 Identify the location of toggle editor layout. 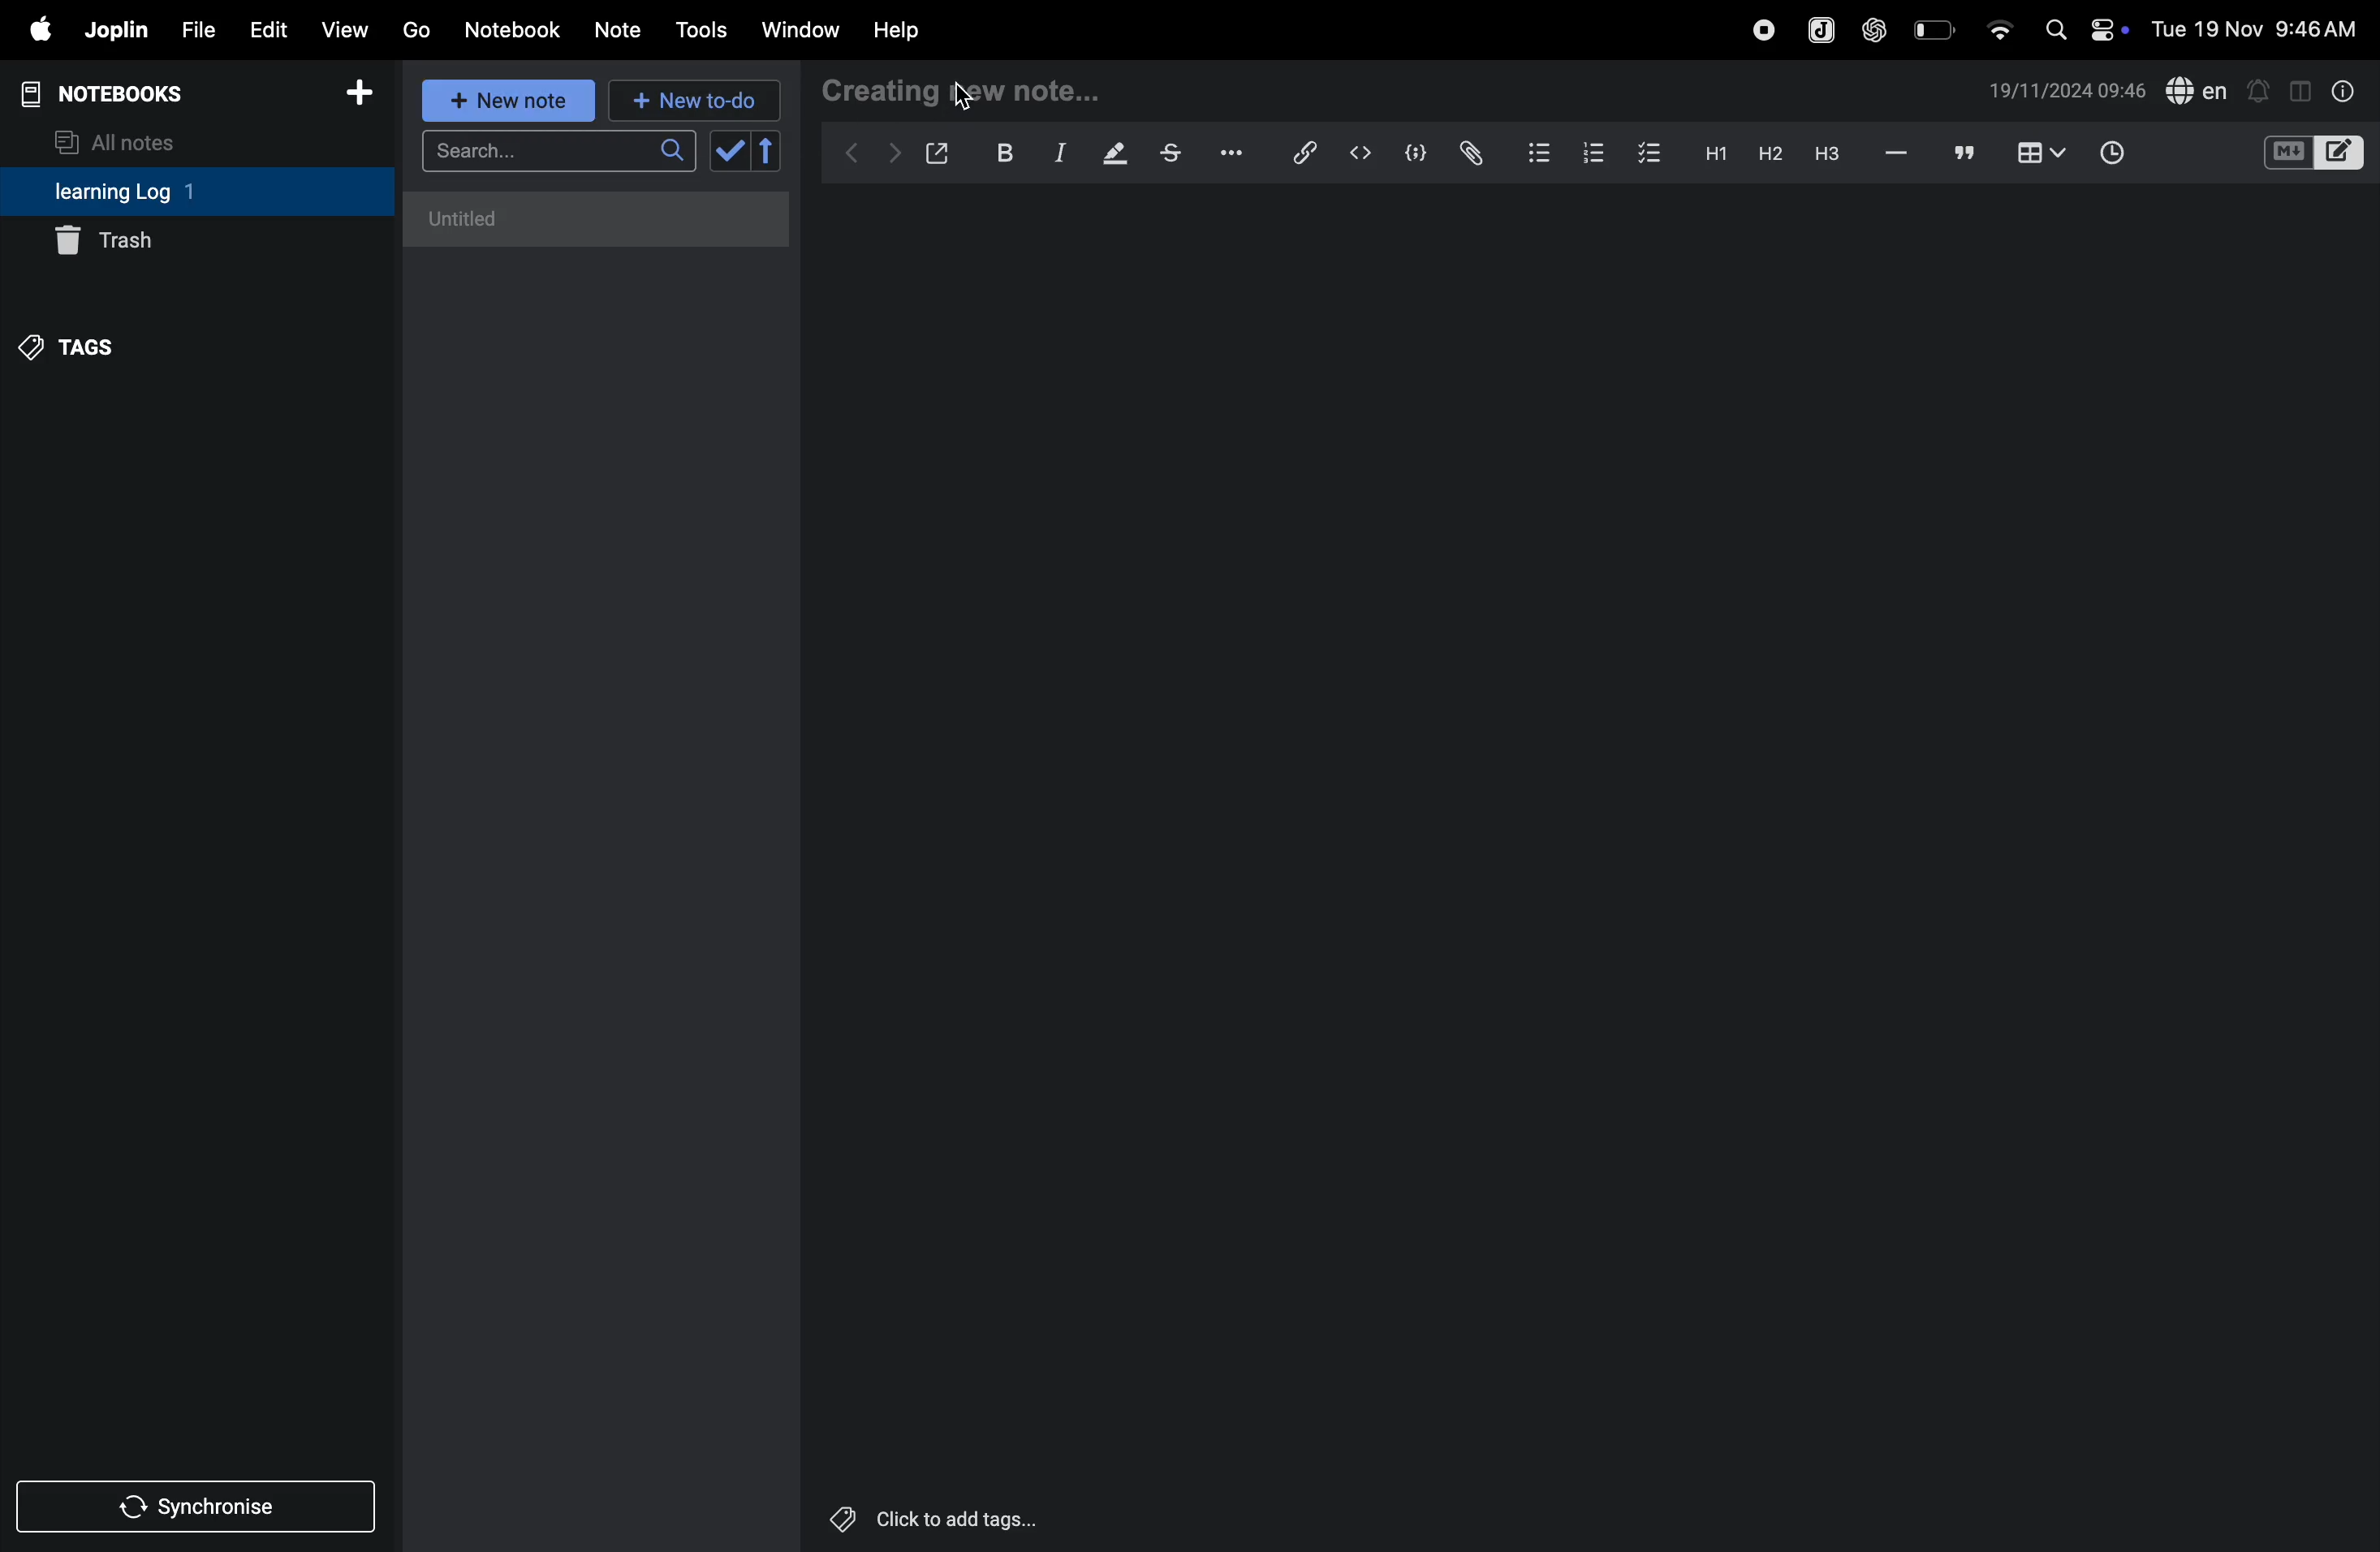
(2302, 89).